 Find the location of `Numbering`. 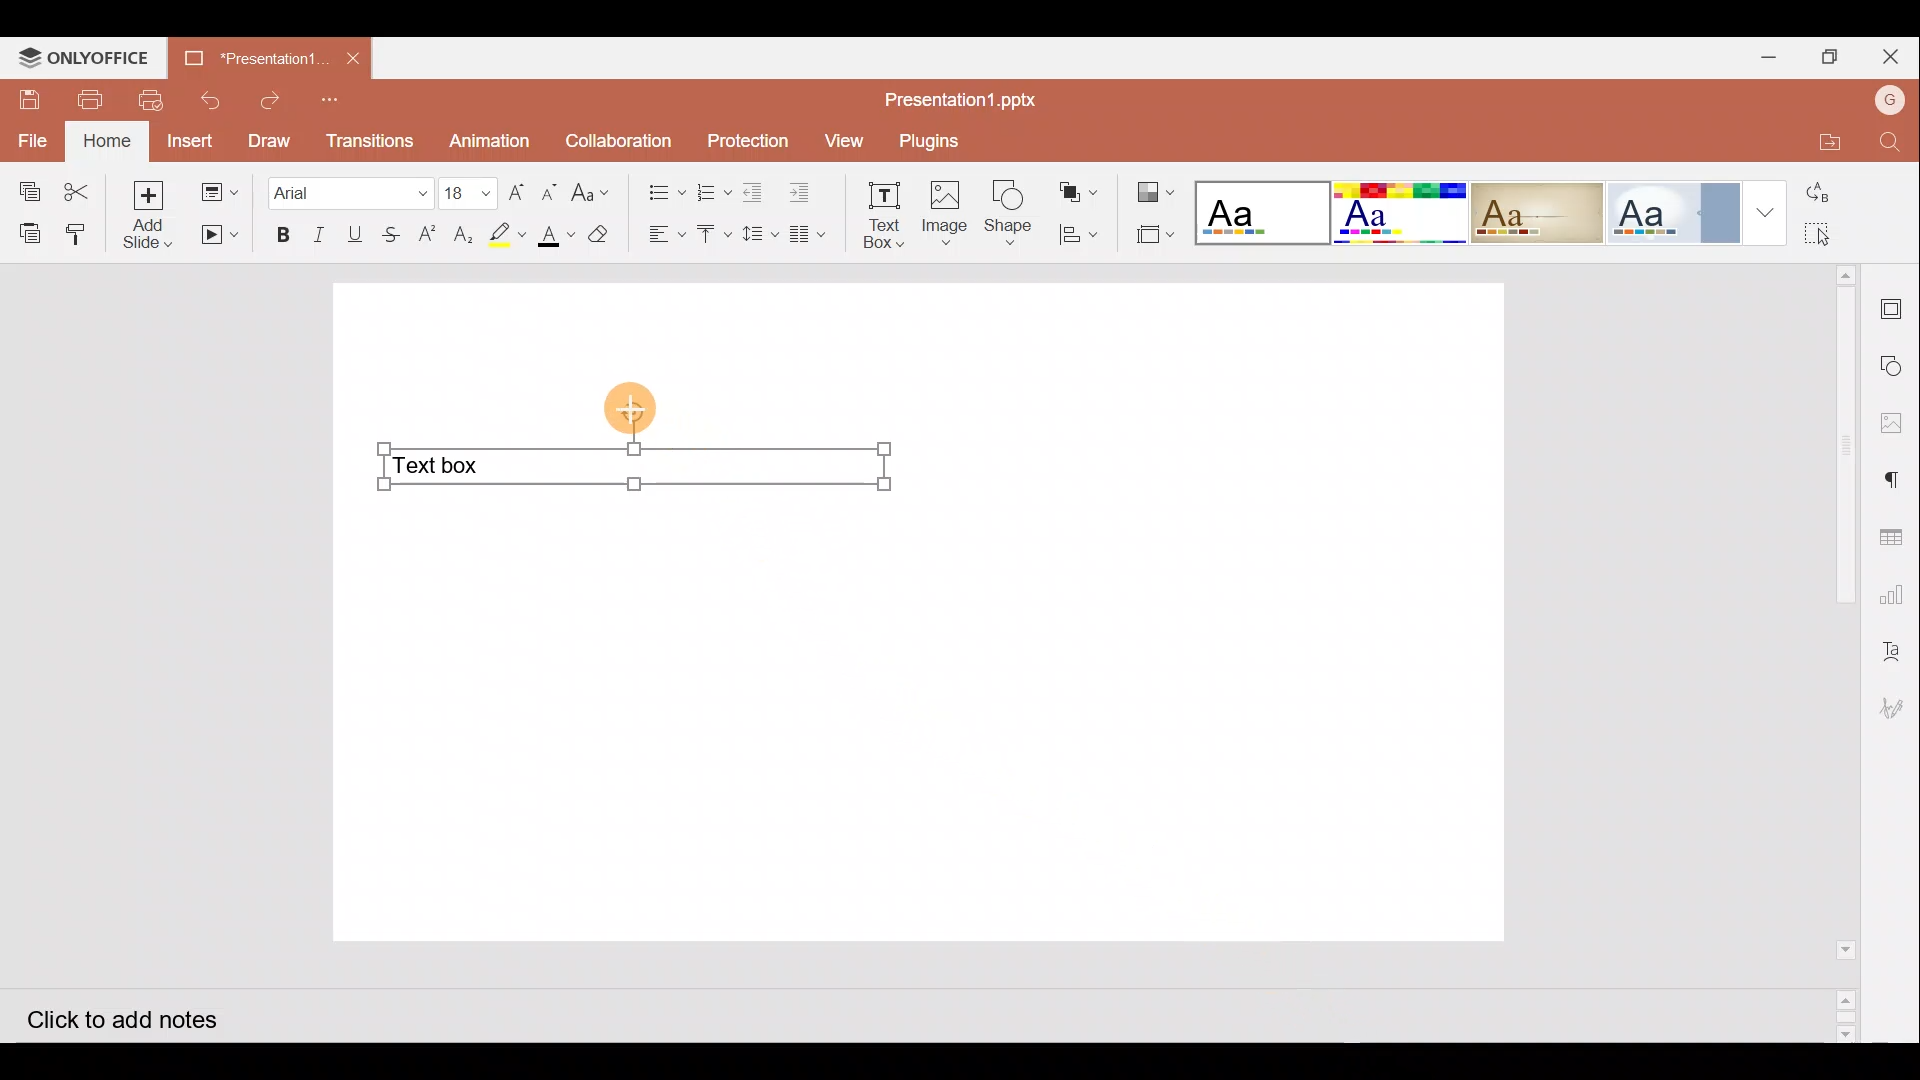

Numbering is located at coordinates (714, 187).